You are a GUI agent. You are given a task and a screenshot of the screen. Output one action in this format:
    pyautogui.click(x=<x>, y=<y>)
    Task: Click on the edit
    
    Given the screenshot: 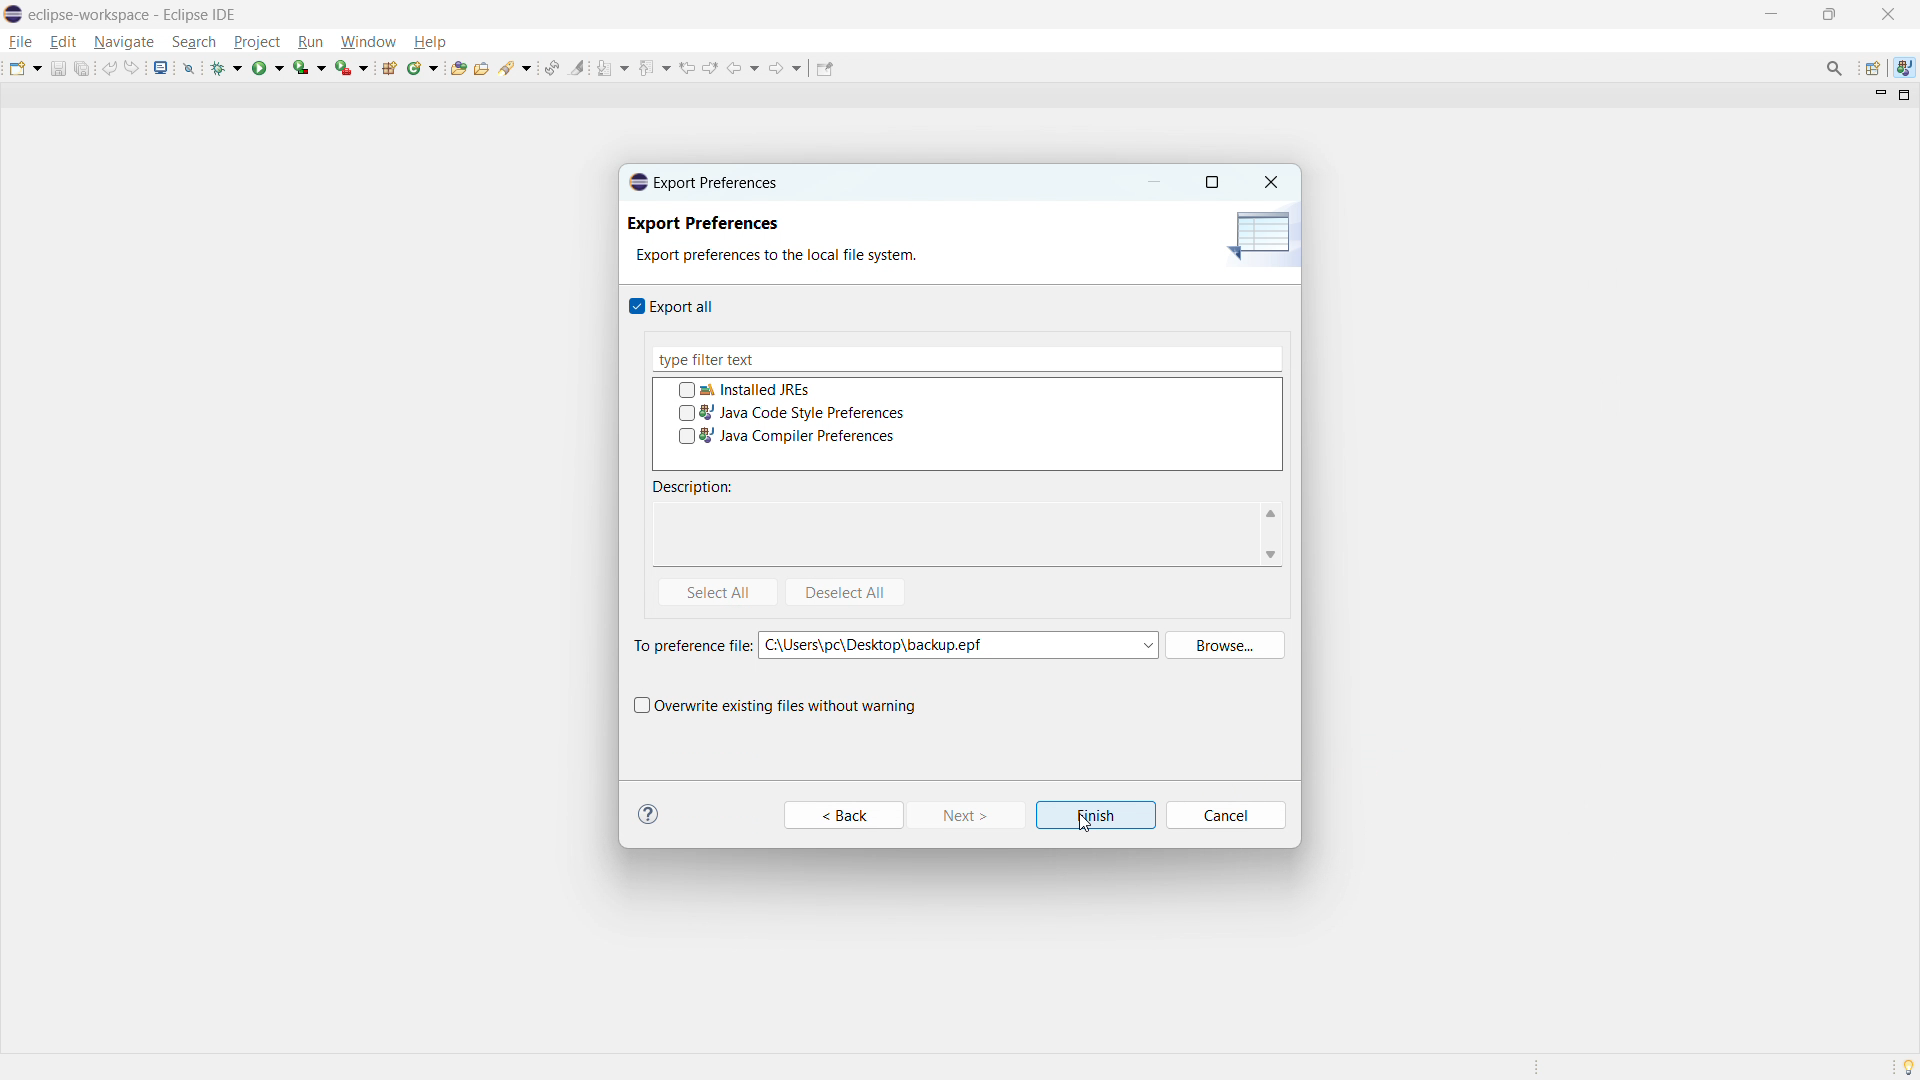 What is the action you would take?
    pyautogui.click(x=63, y=42)
    